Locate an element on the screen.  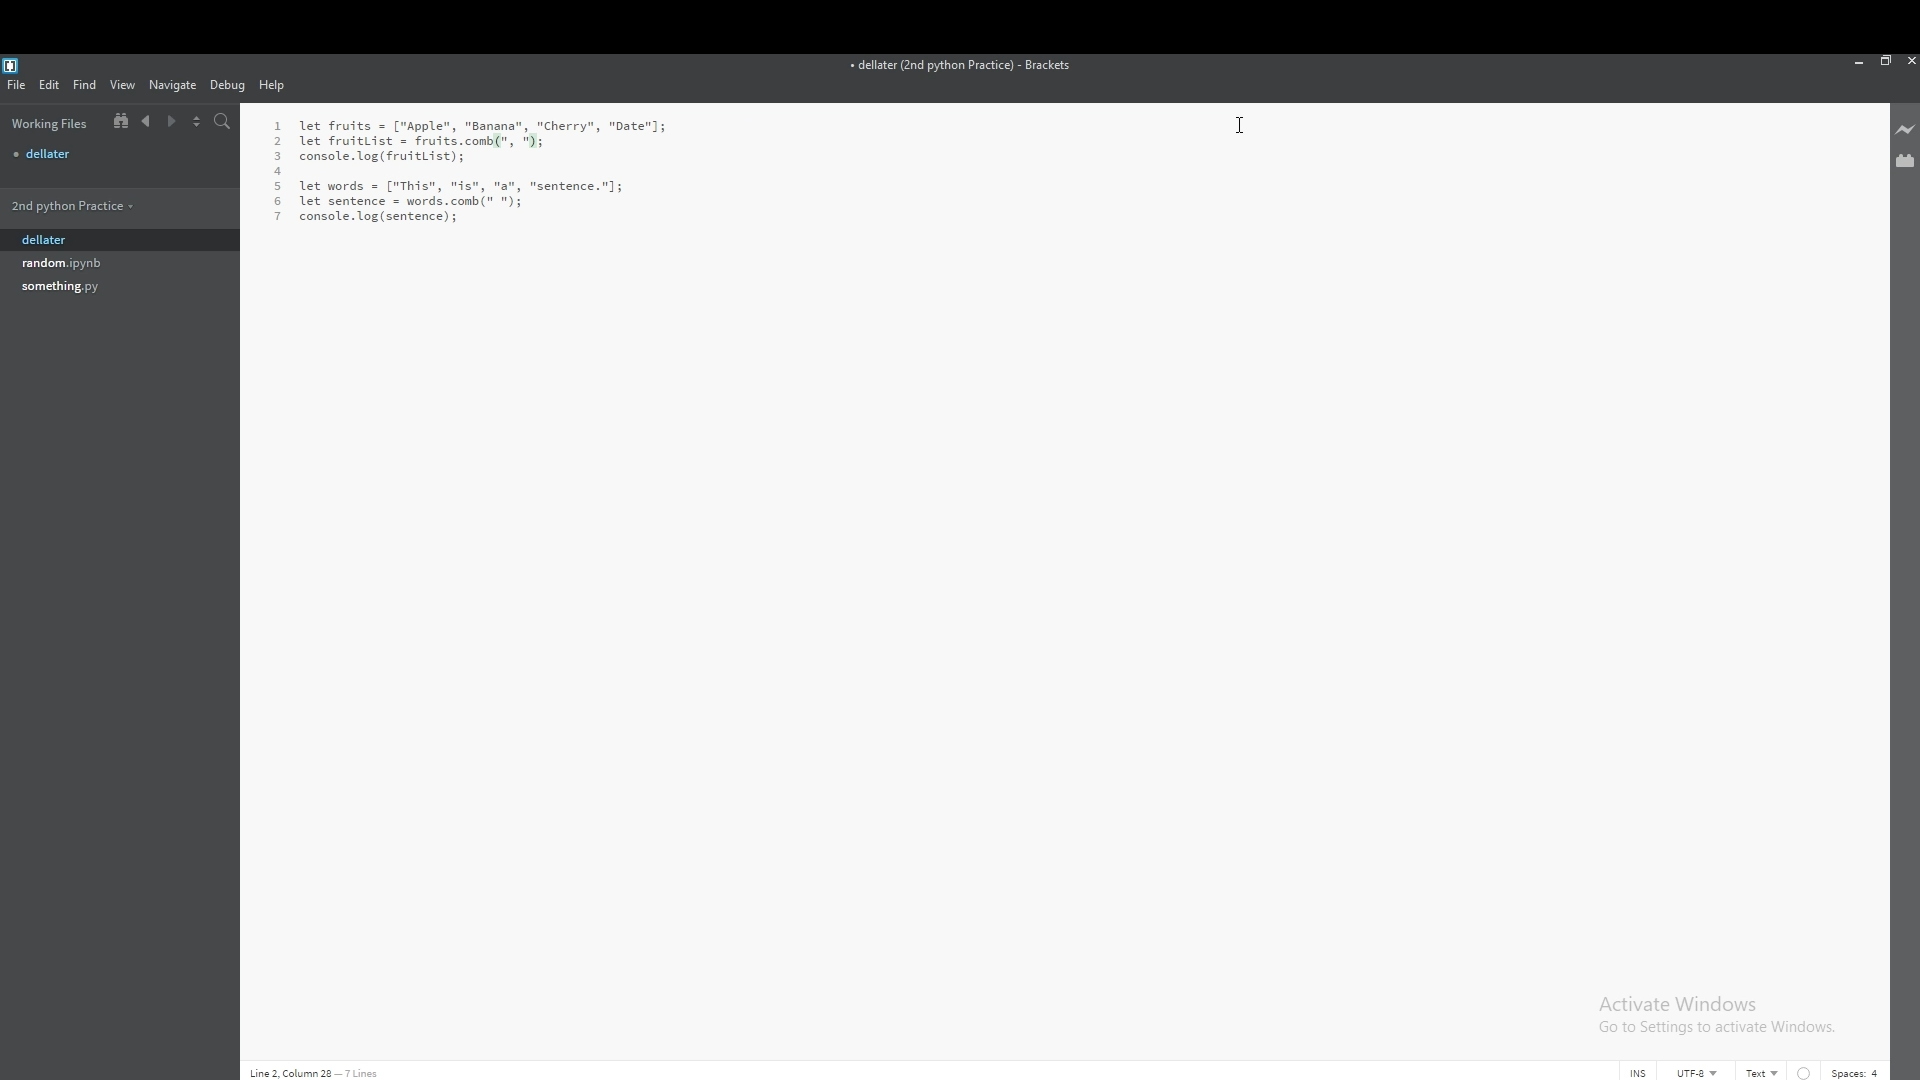
Activate Windows
Go to Settings to activate Windows. is located at coordinates (1720, 1015).